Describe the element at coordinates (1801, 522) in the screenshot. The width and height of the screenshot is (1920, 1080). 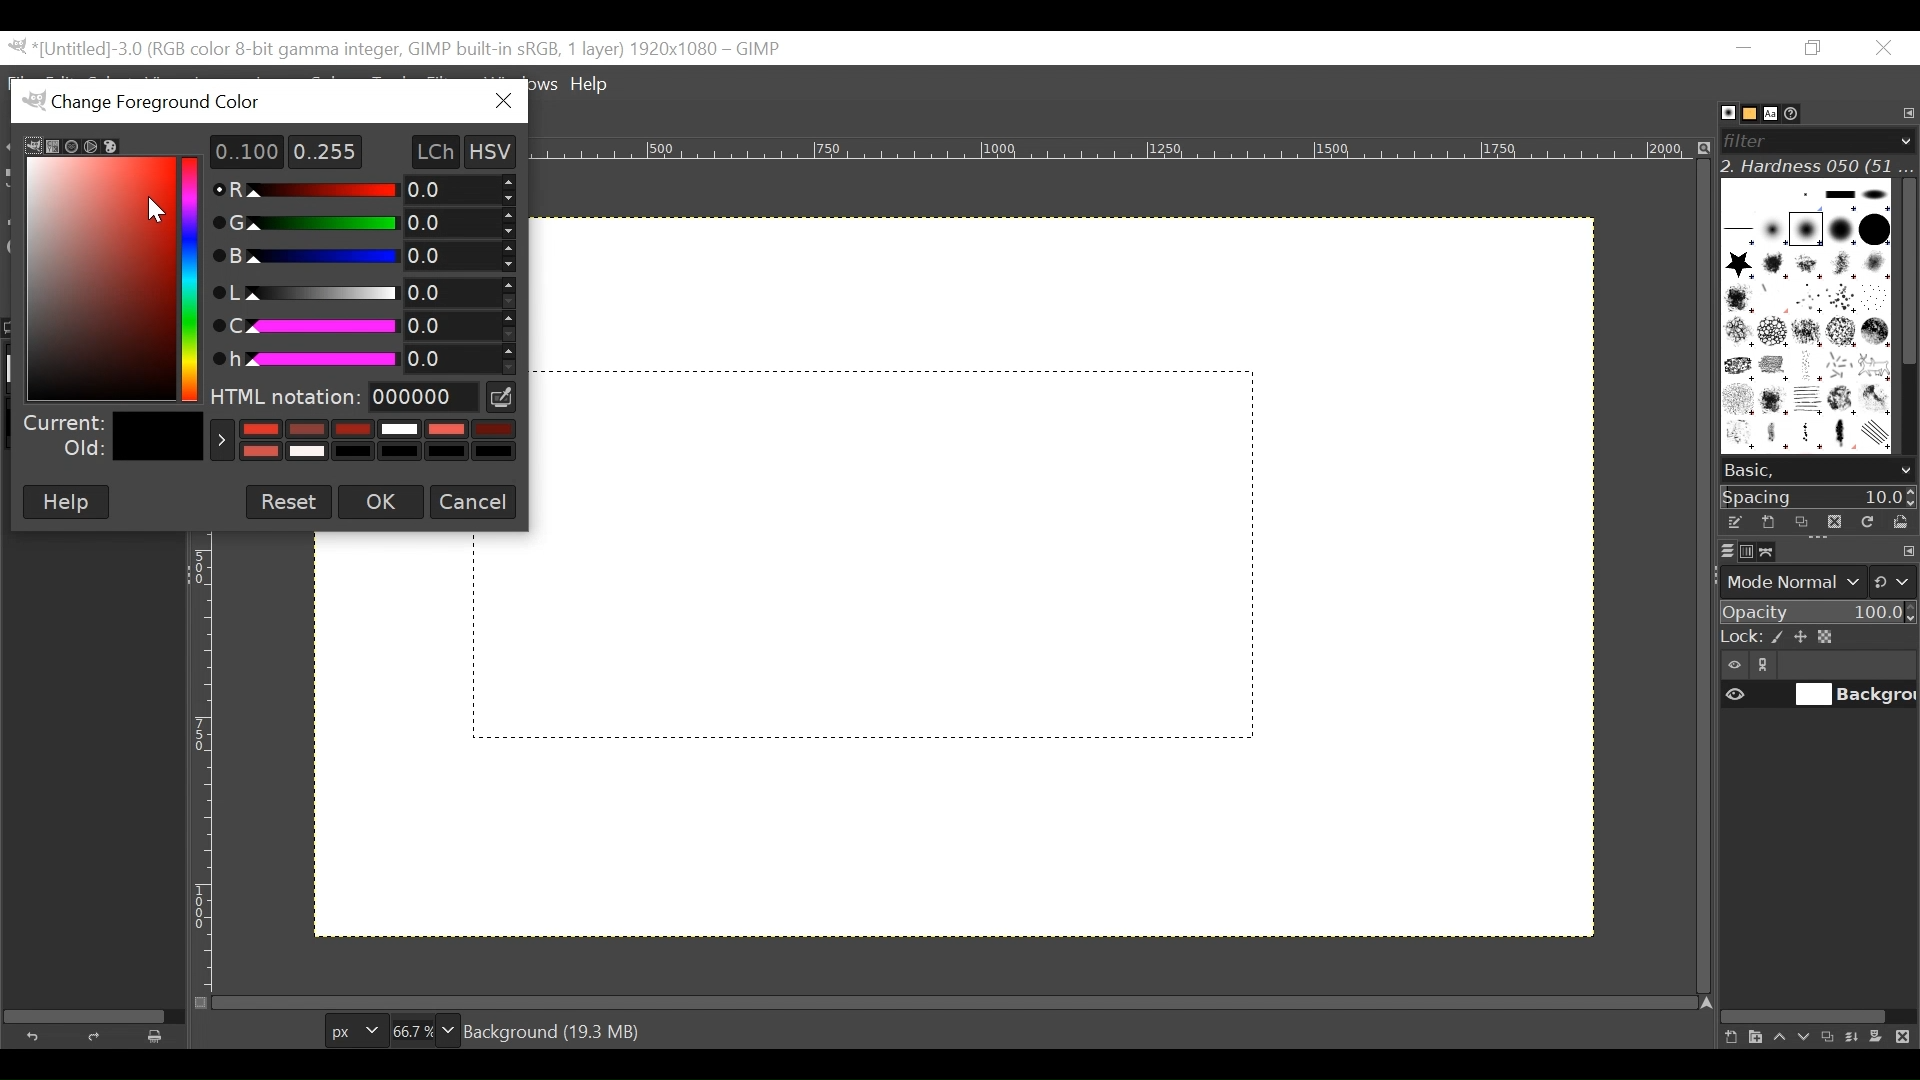
I see `Duplicate brush` at that location.